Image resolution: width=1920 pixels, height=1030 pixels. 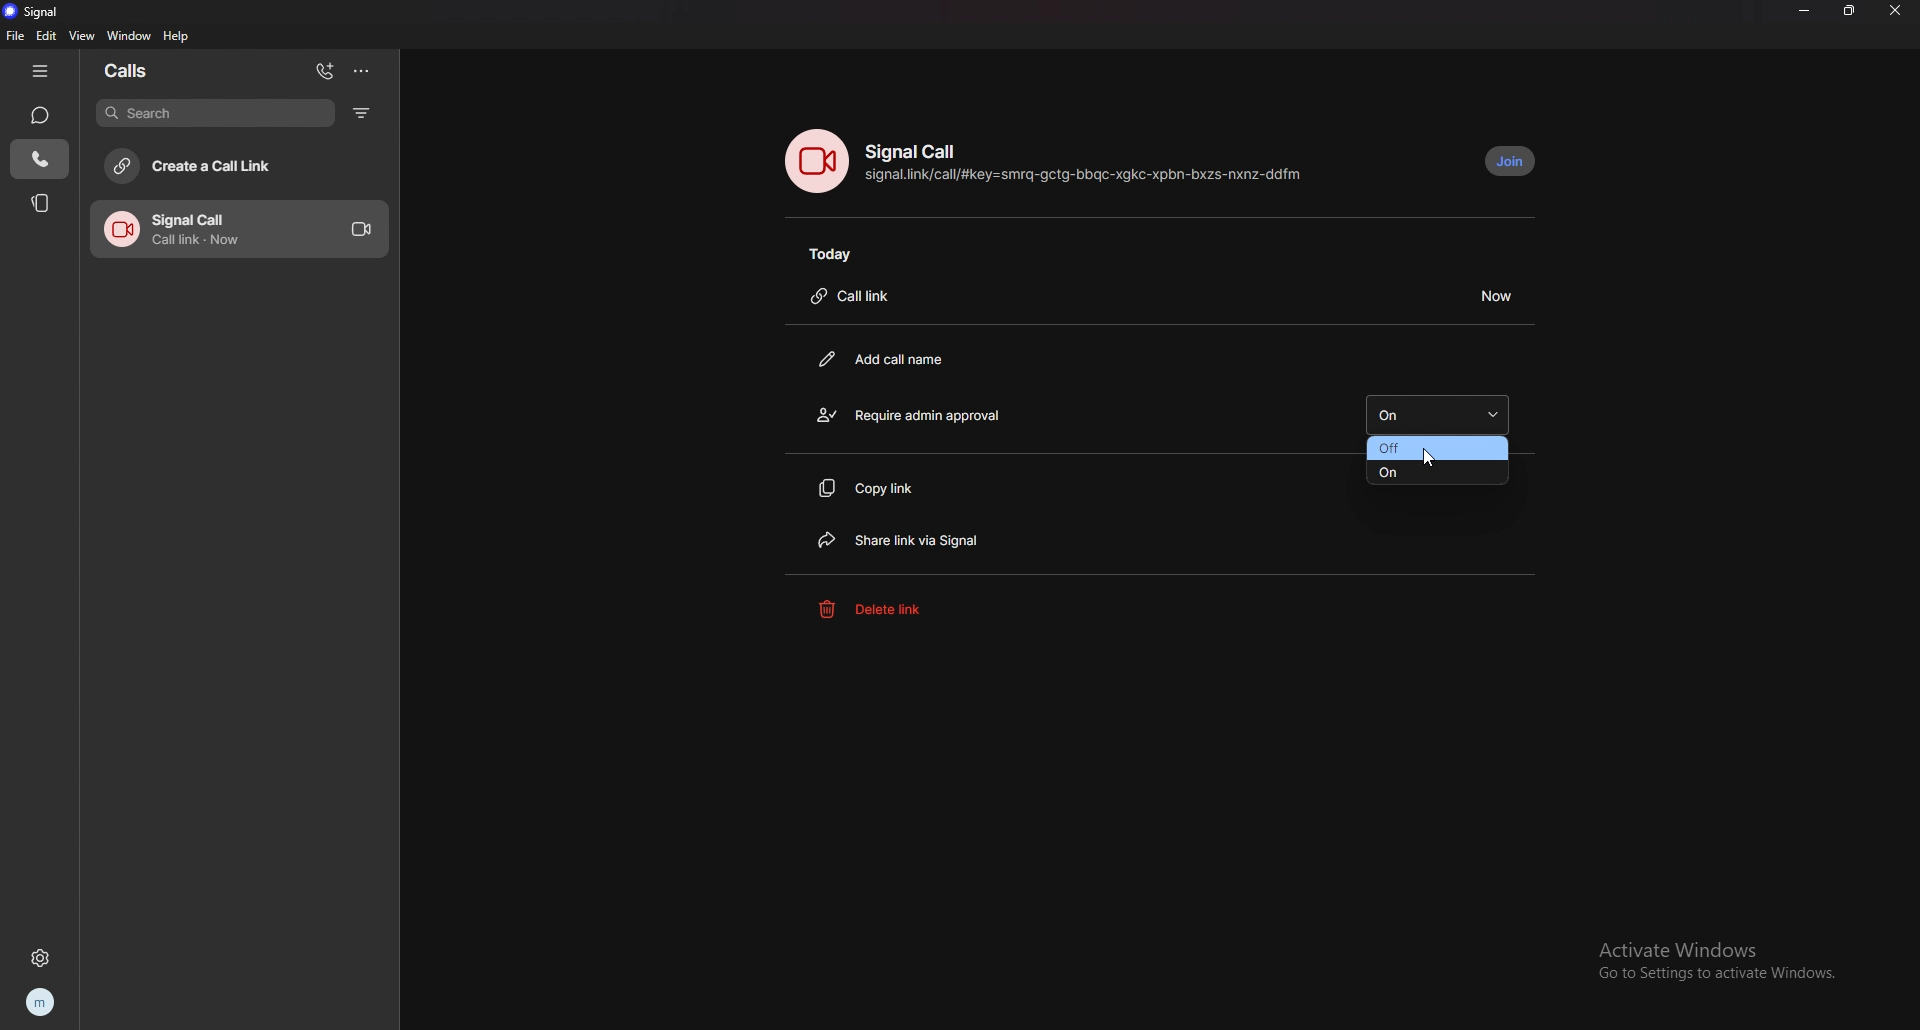 What do you see at coordinates (837, 254) in the screenshot?
I see `today` at bounding box center [837, 254].